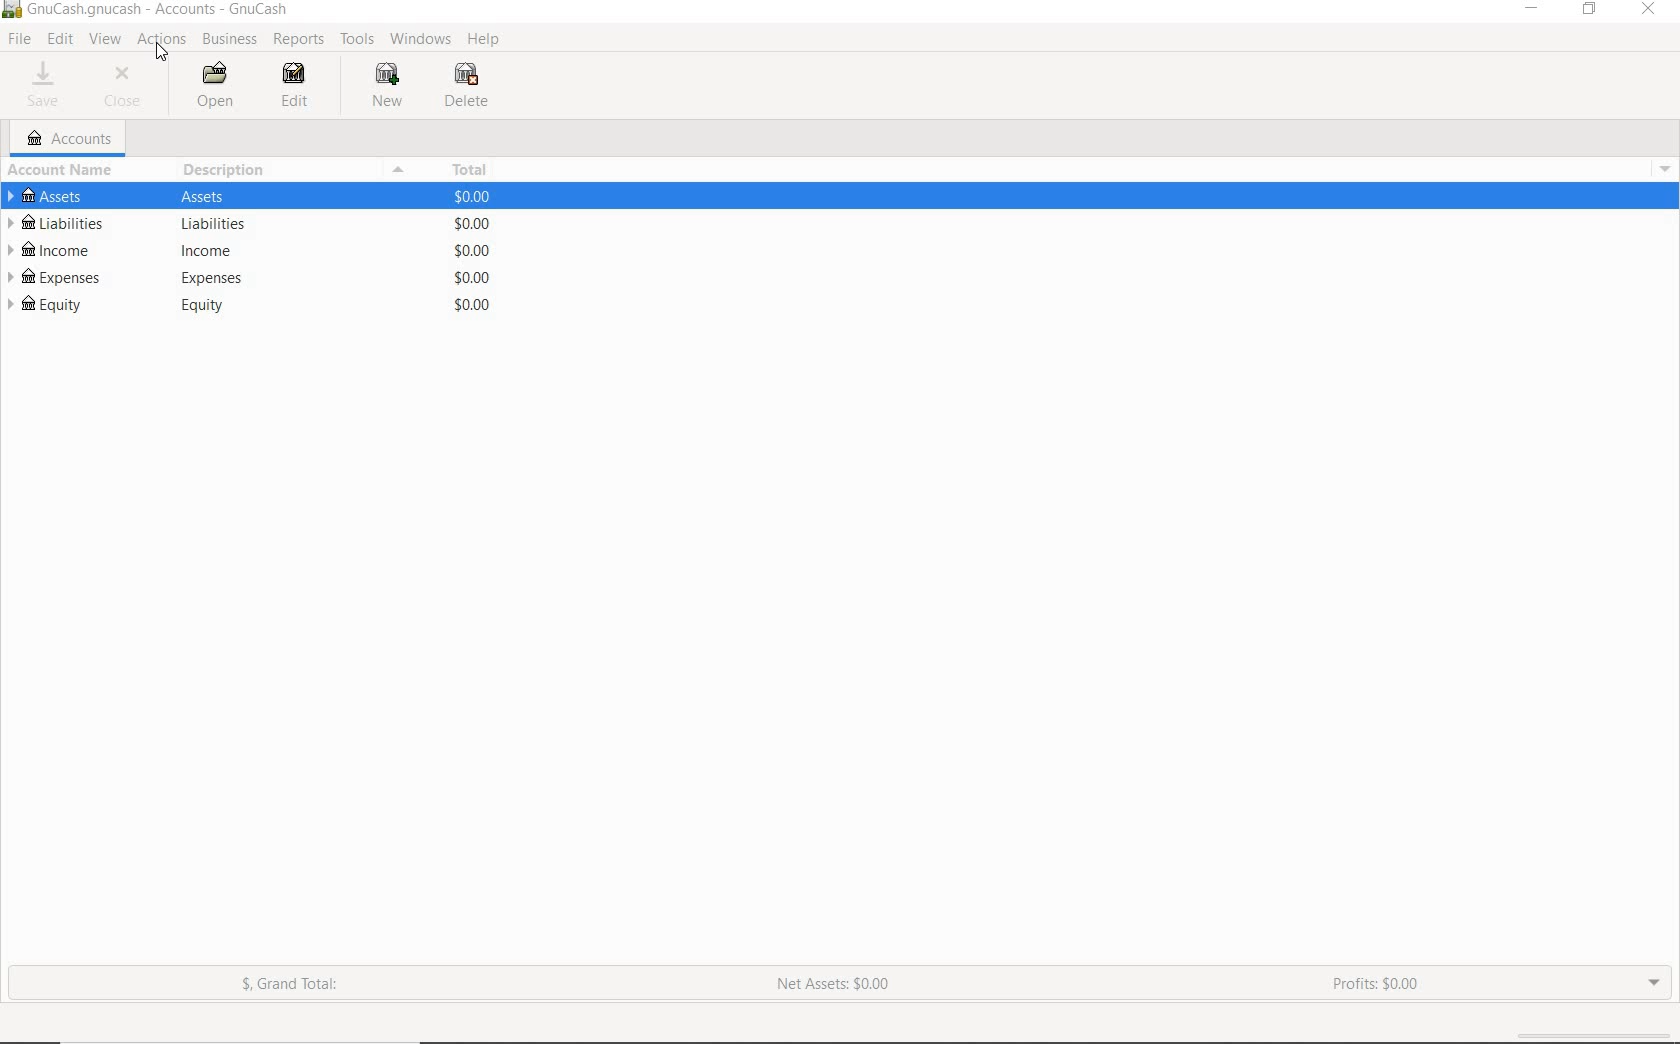  I want to click on GRAND TOTAL, so click(291, 984).